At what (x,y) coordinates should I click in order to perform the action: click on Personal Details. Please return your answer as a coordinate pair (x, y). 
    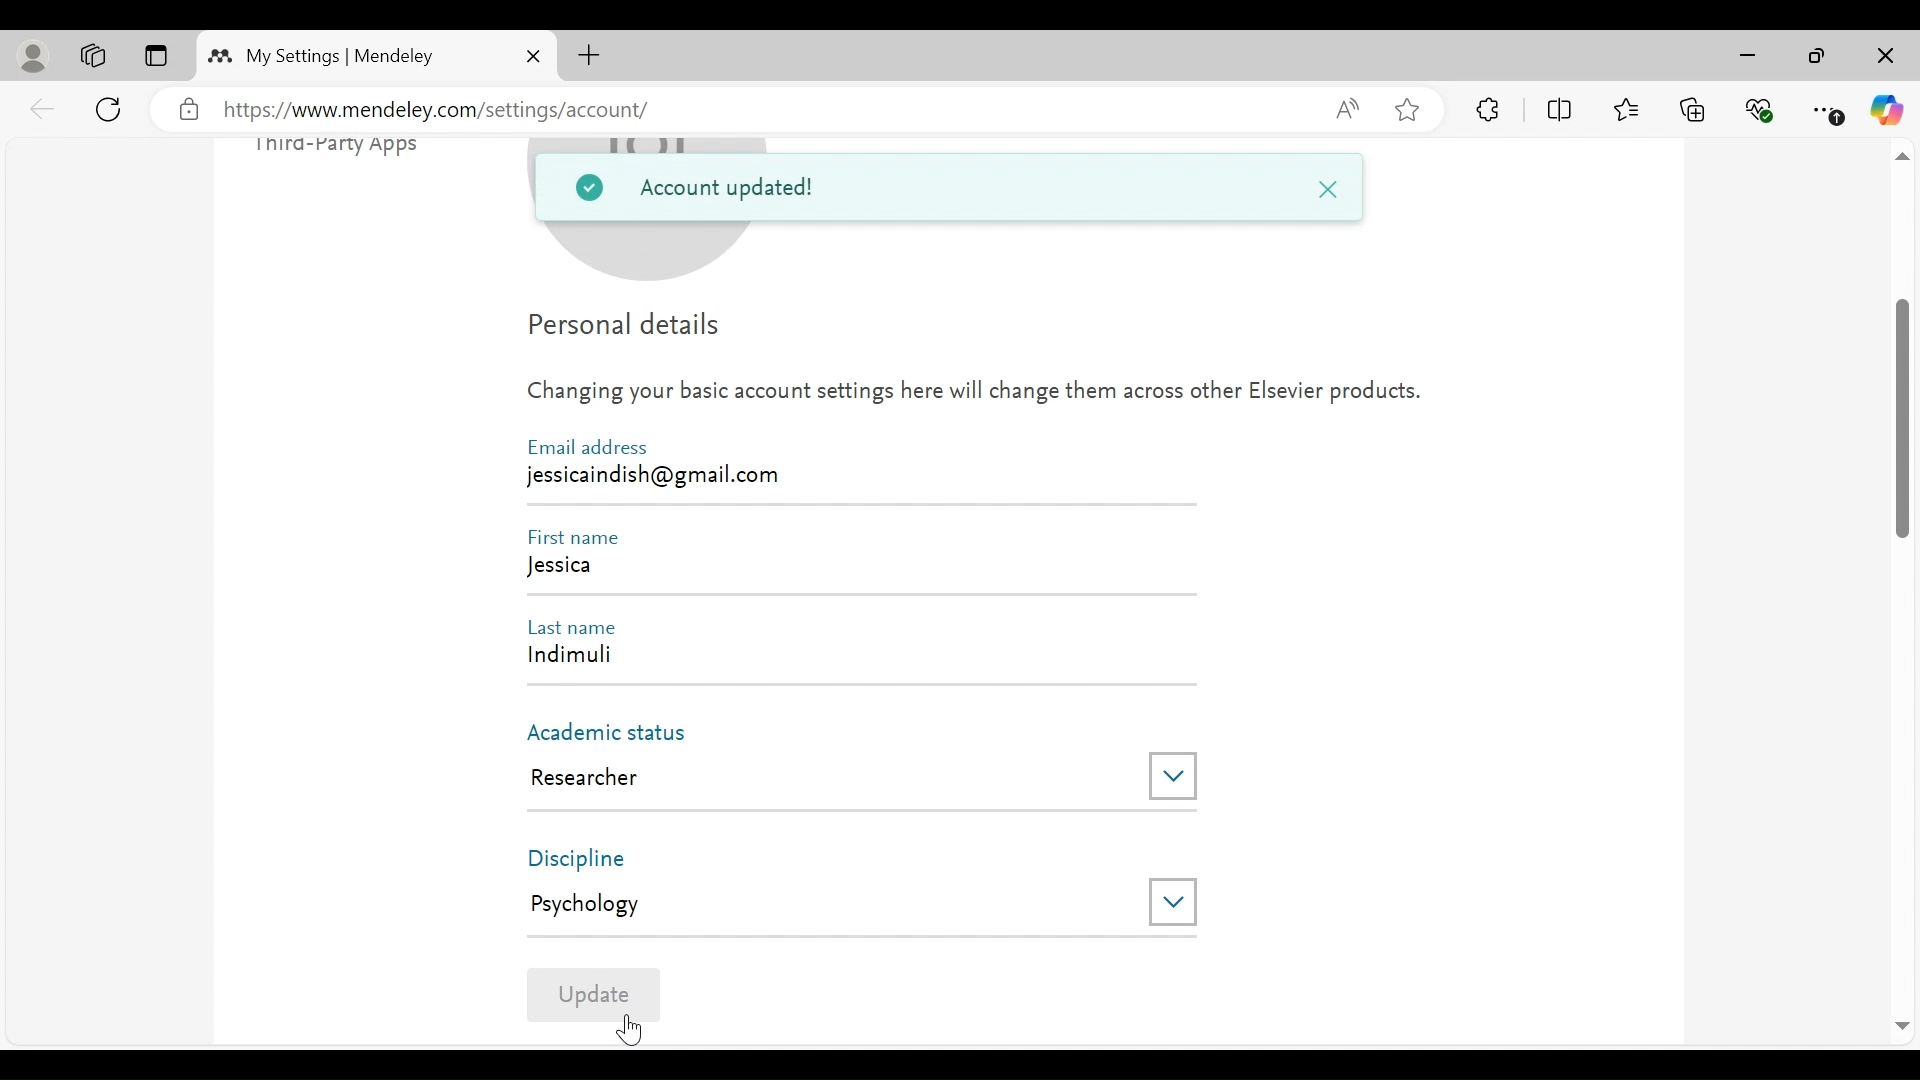
    Looking at the image, I should click on (626, 329).